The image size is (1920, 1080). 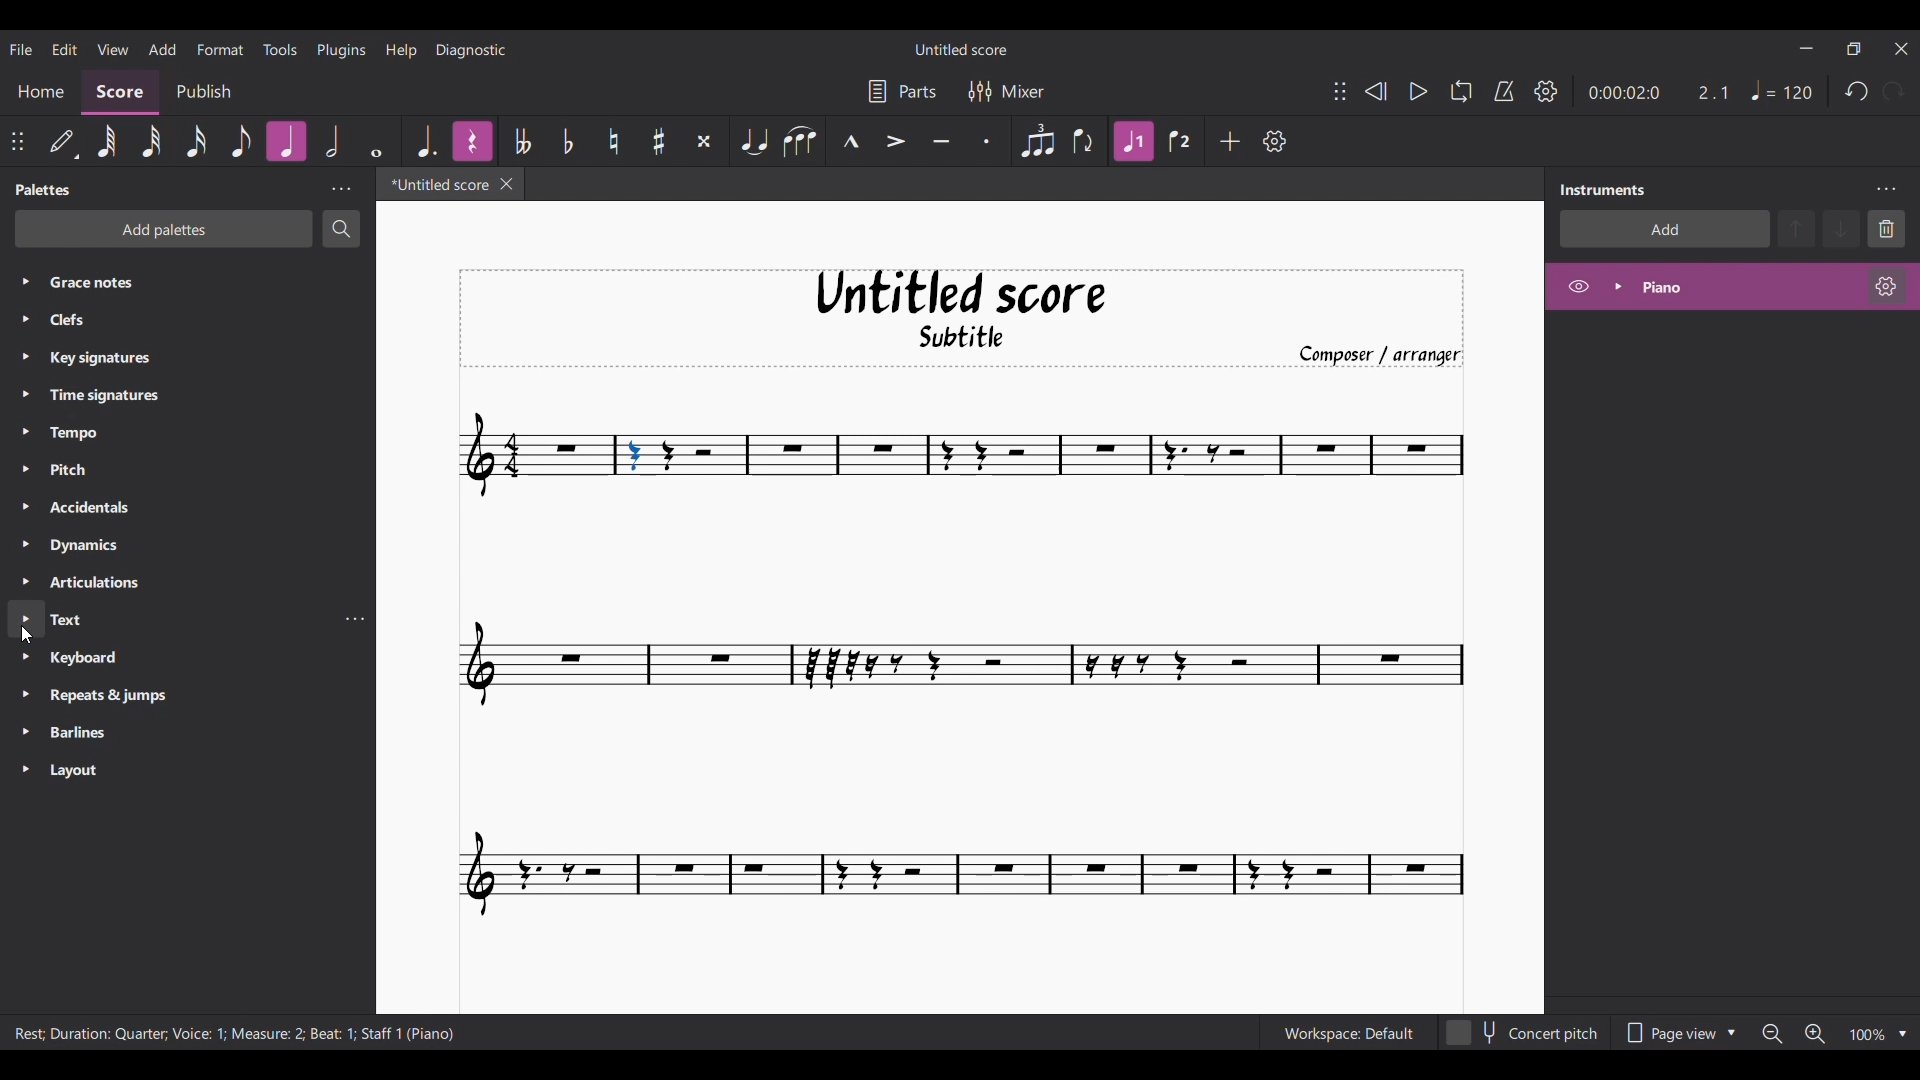 I want to click on Score section, current selection highlighted, so click(x=119, y=92).